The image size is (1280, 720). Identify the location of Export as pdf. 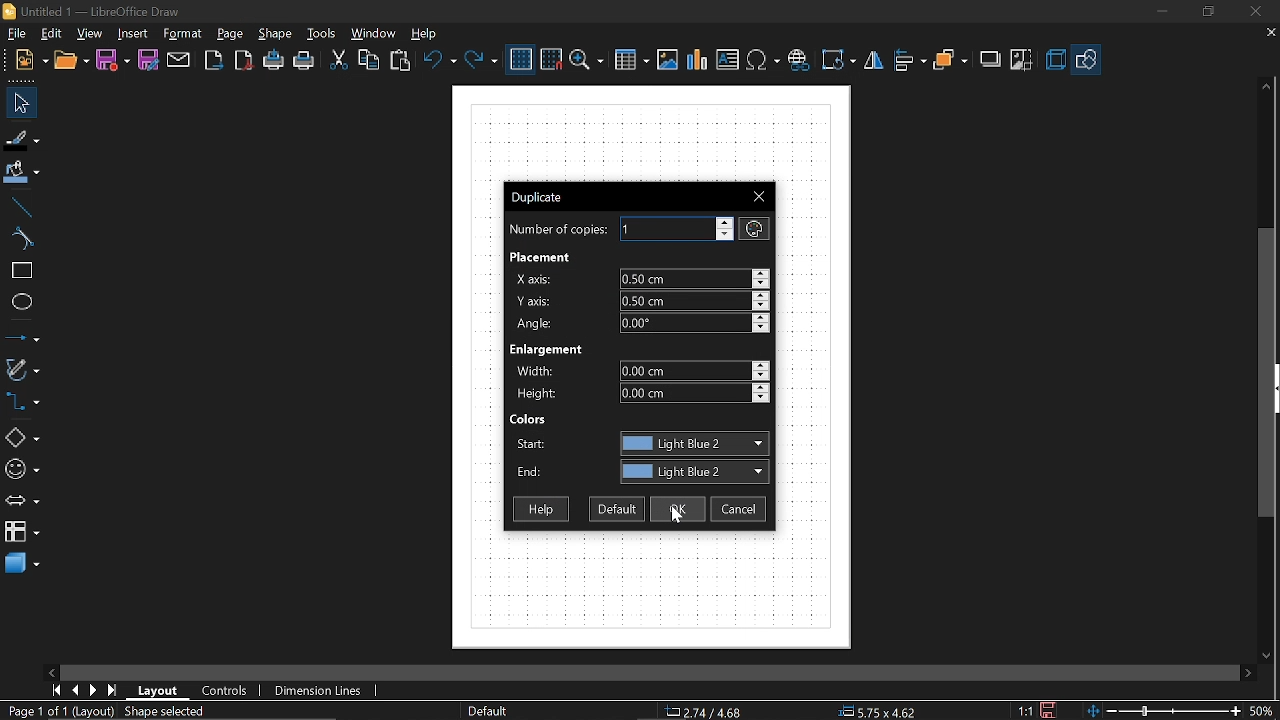
(244, 62).